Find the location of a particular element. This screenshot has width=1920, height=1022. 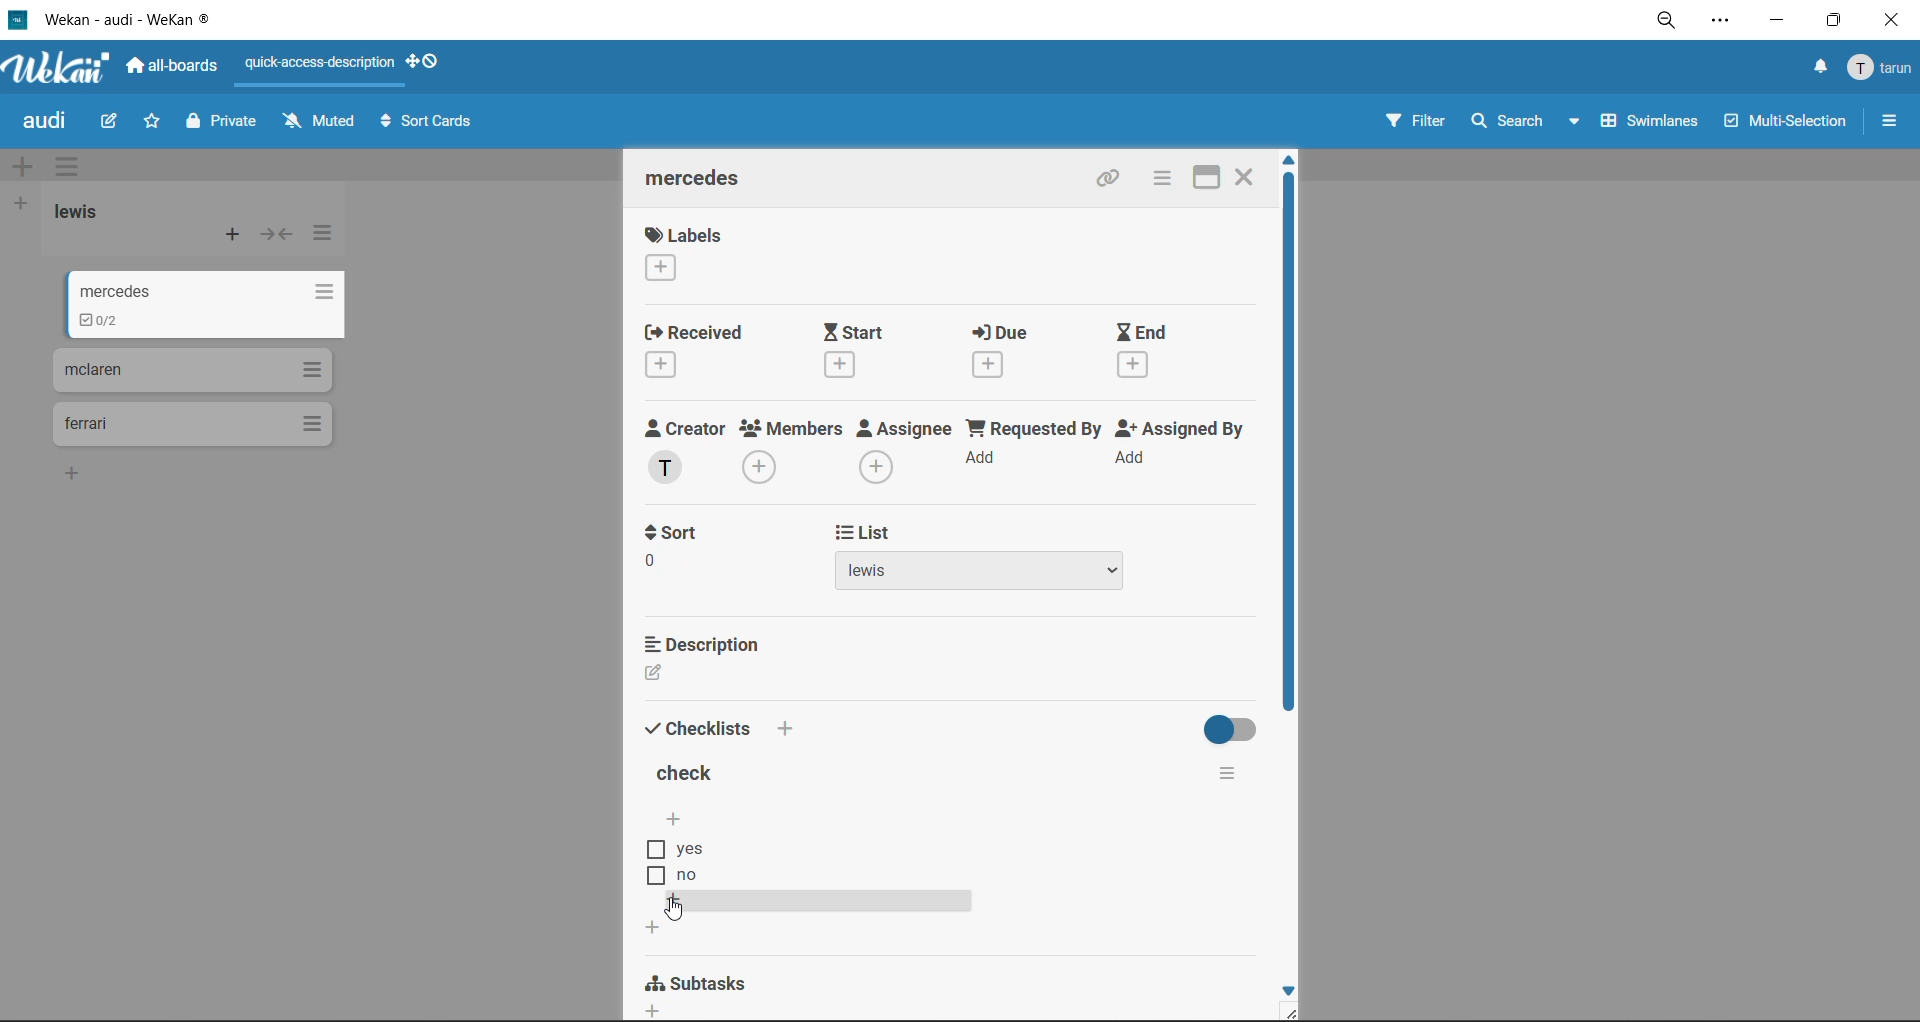

close is located at coordinates (1251, 177).